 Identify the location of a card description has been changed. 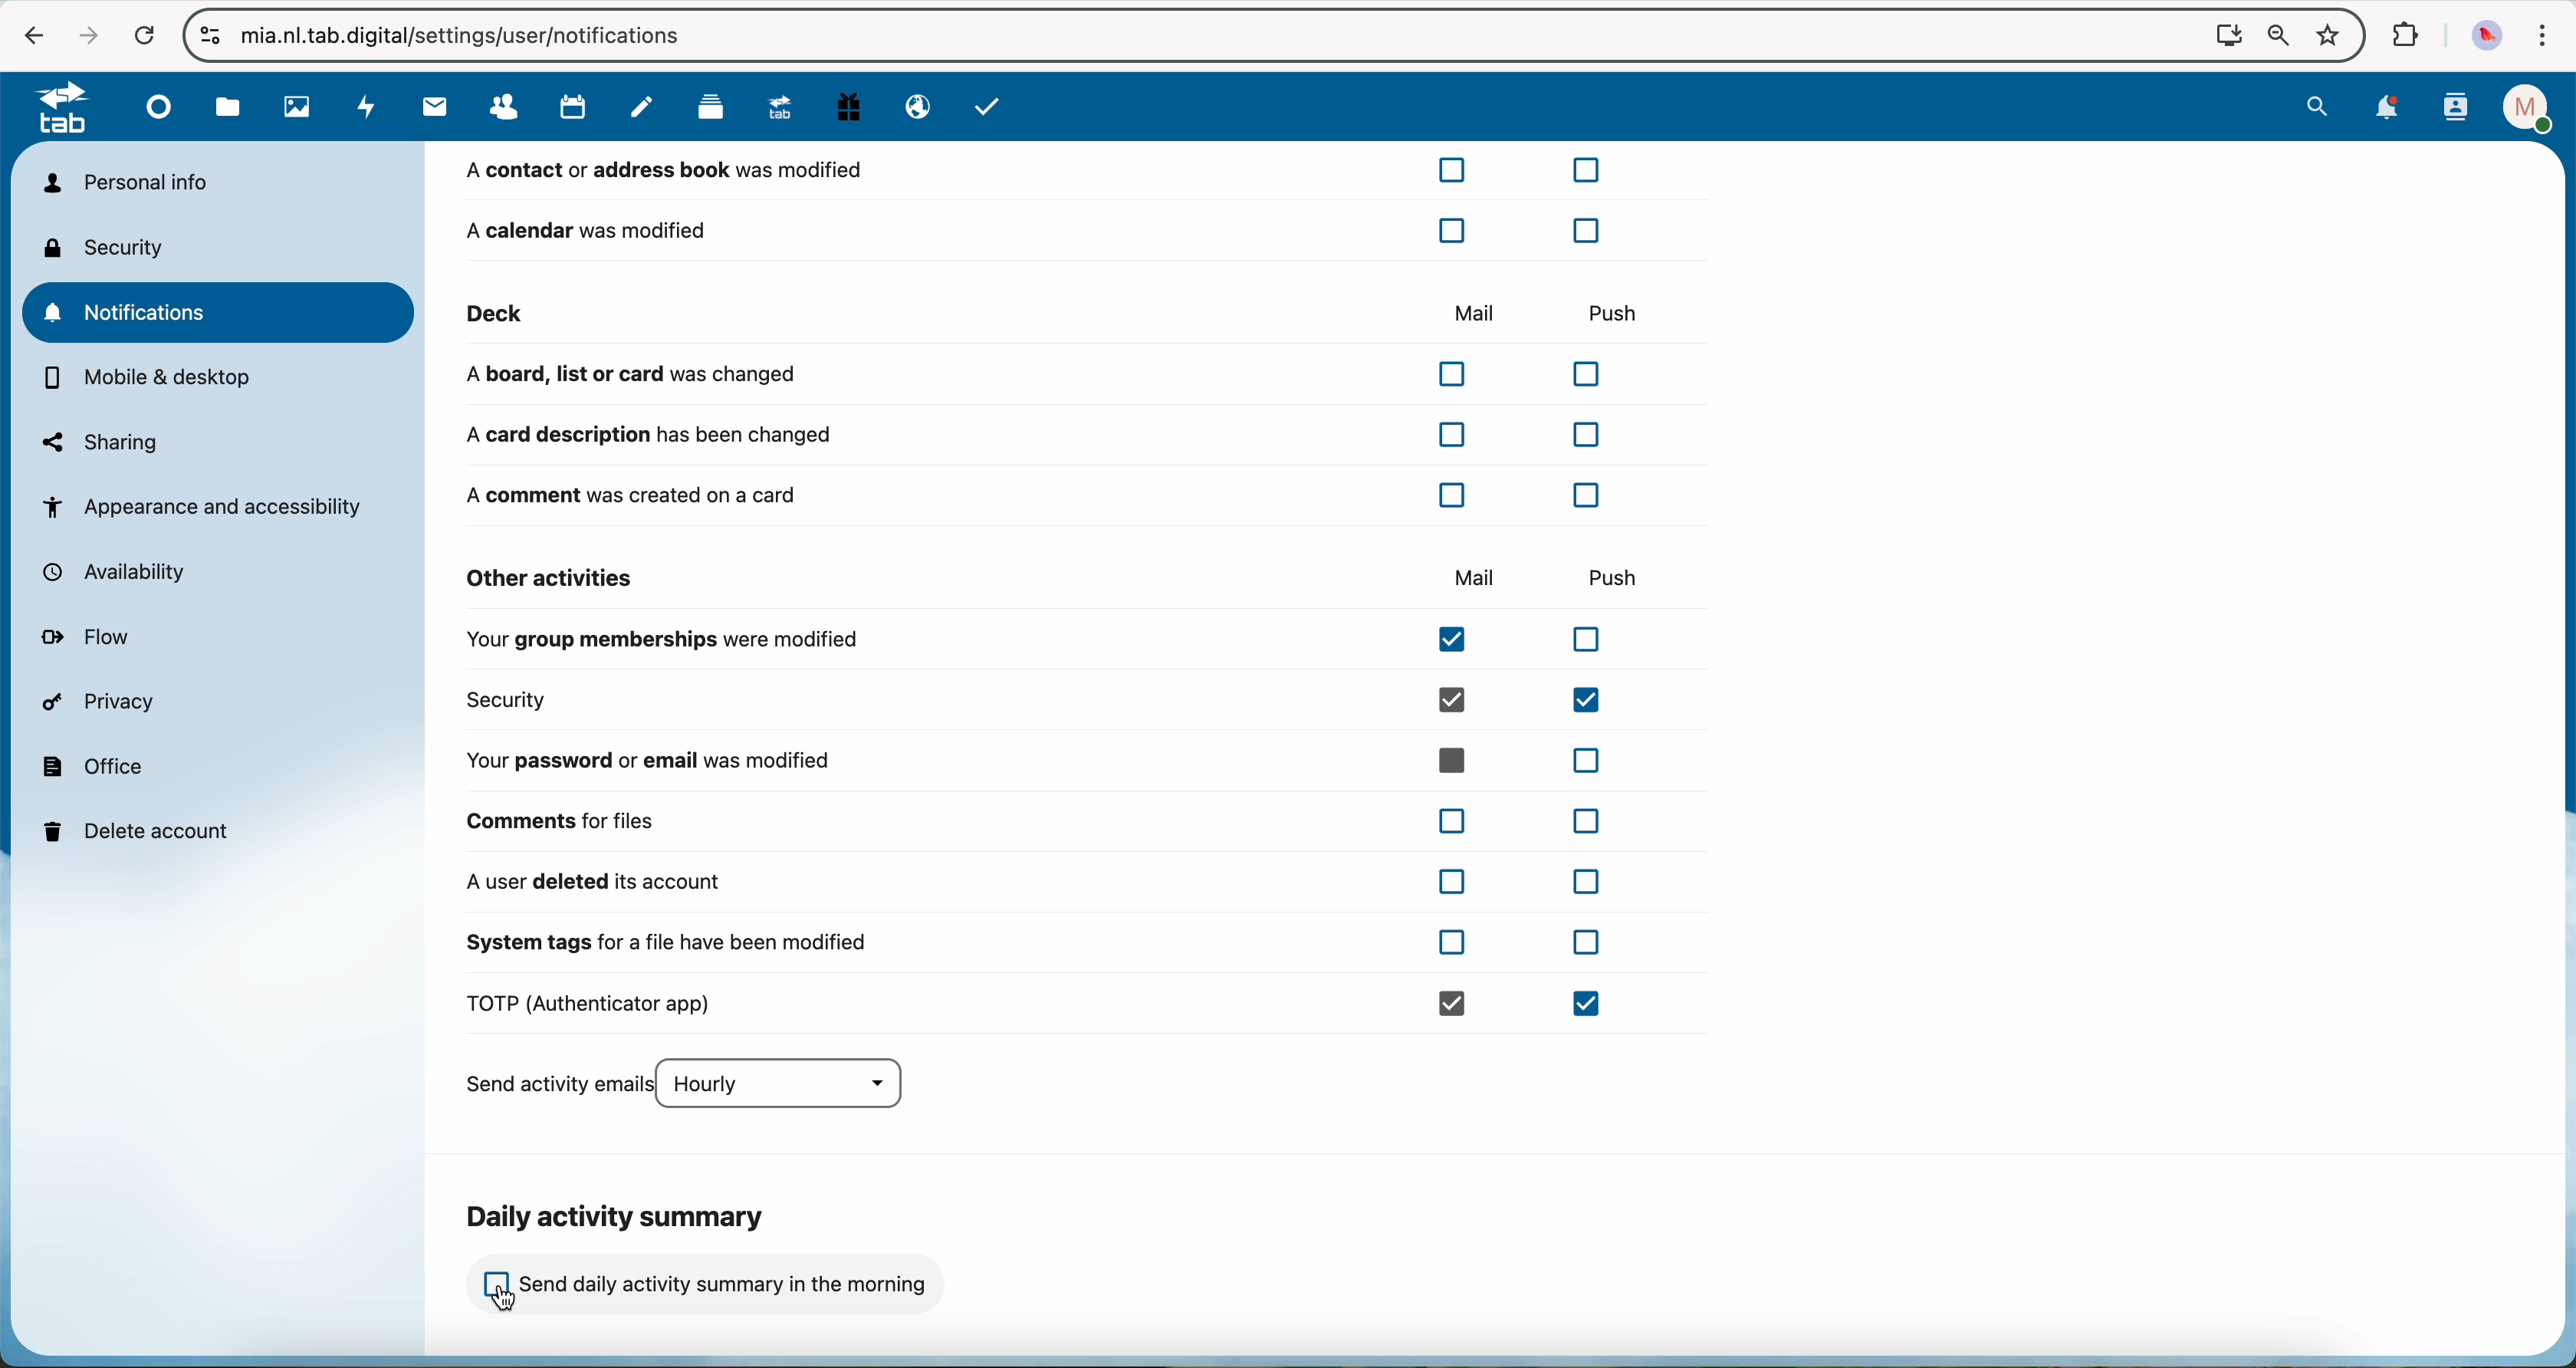
(1032, 435).